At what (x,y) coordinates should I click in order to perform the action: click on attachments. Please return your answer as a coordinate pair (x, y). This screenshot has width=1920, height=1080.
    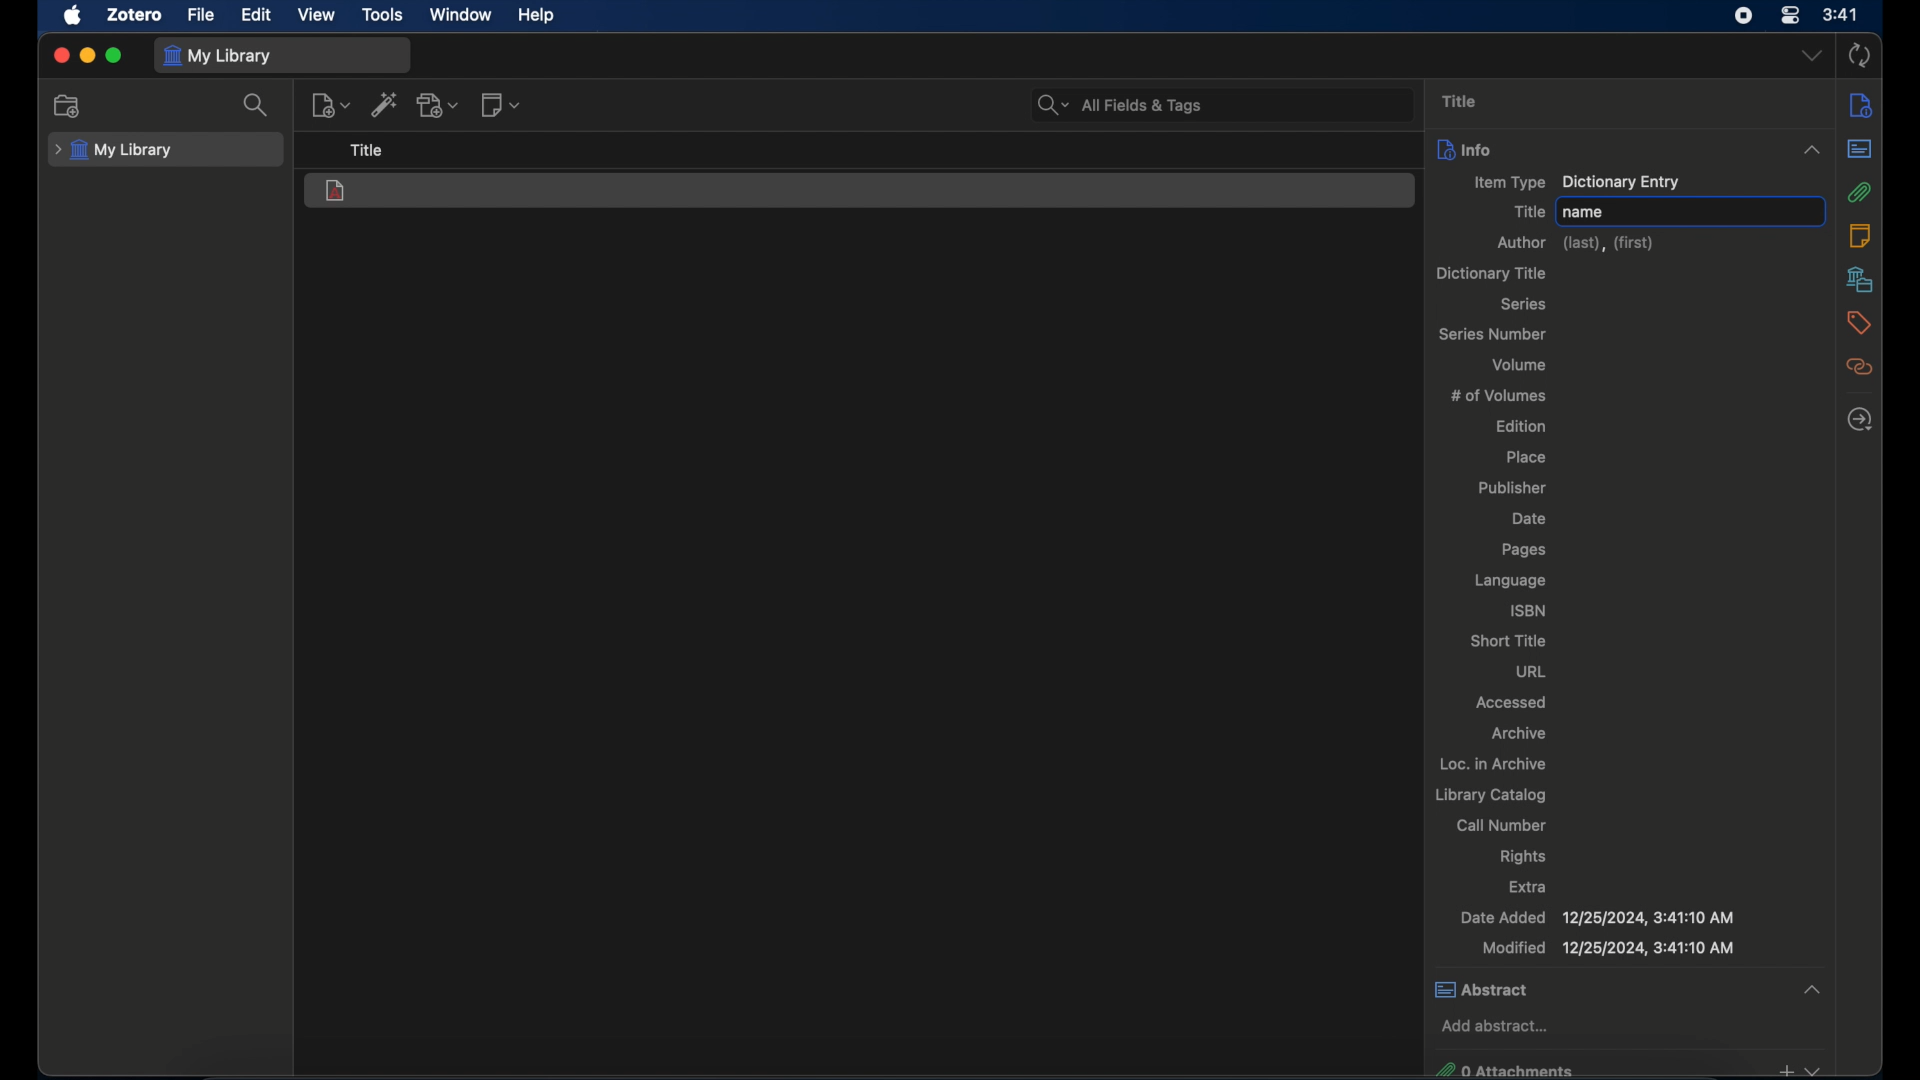
    Looking at the image, I should click on (1861, 193).